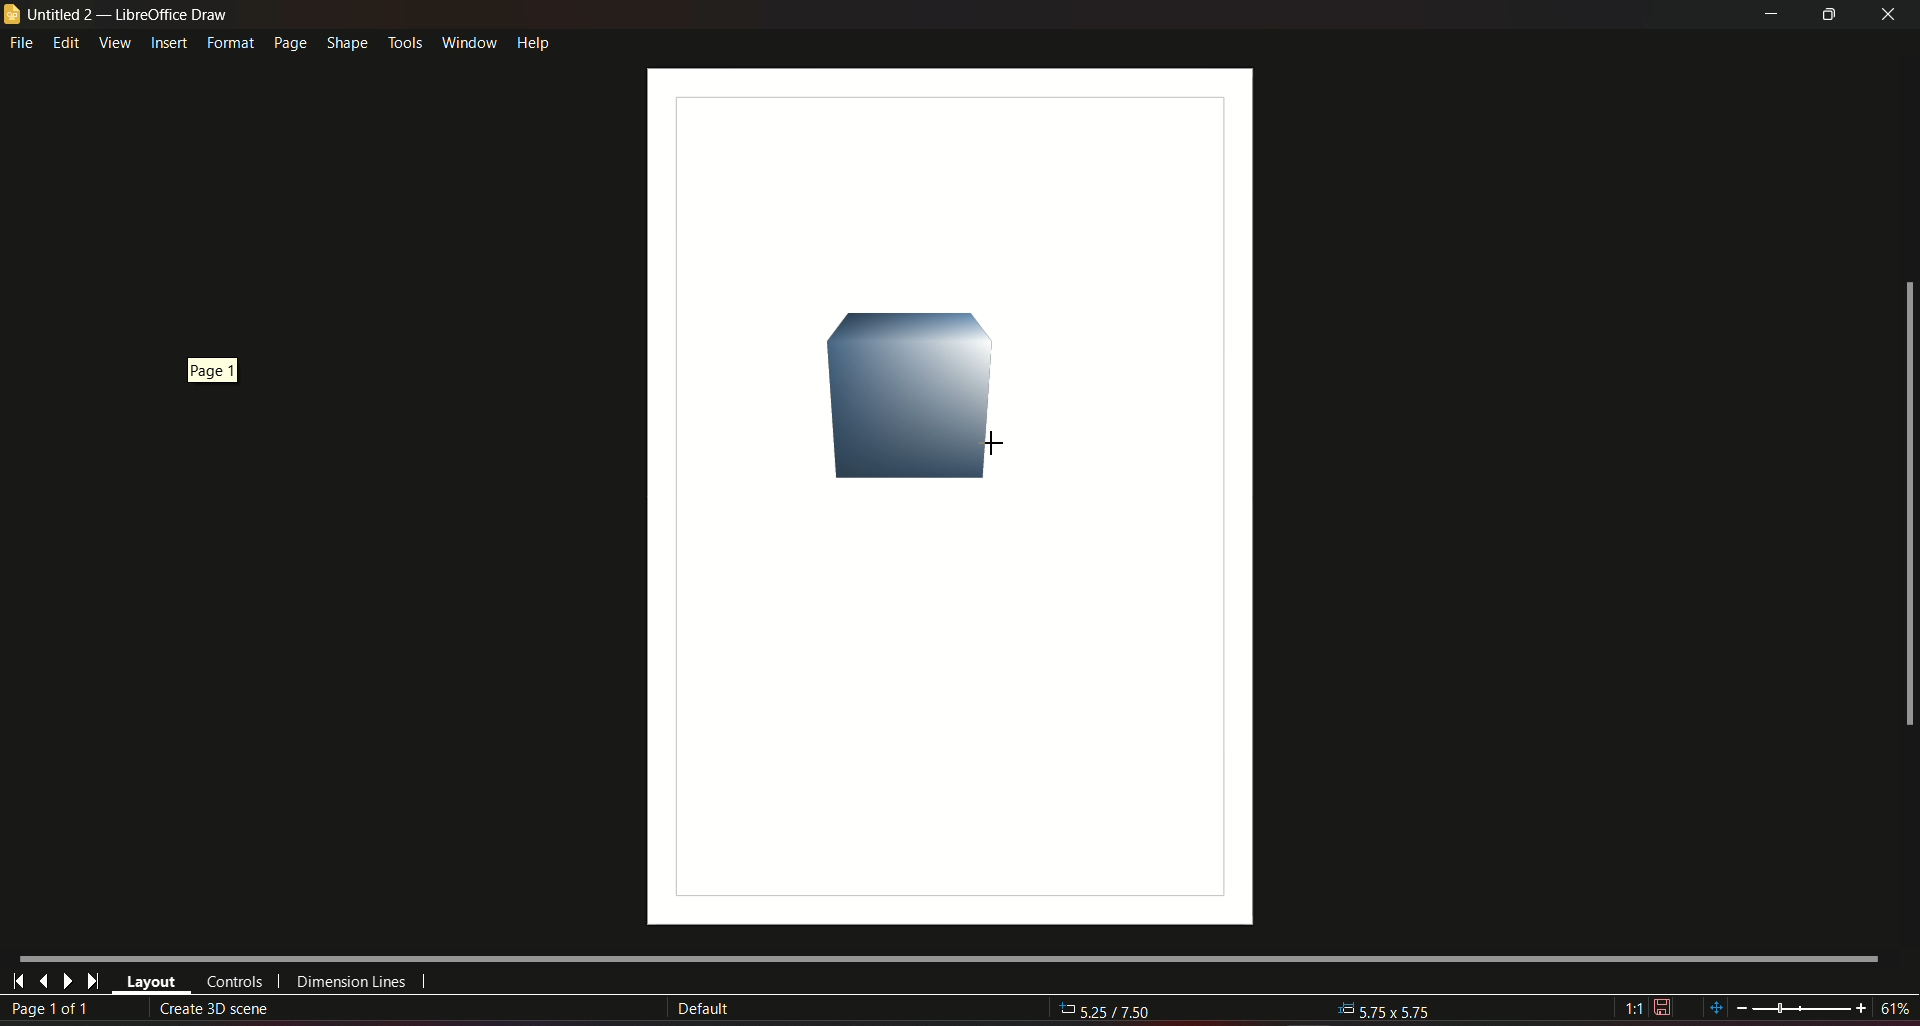  Describe the element at coordinates (986, 445) in the screenshot. I see `Cursor` at that location.